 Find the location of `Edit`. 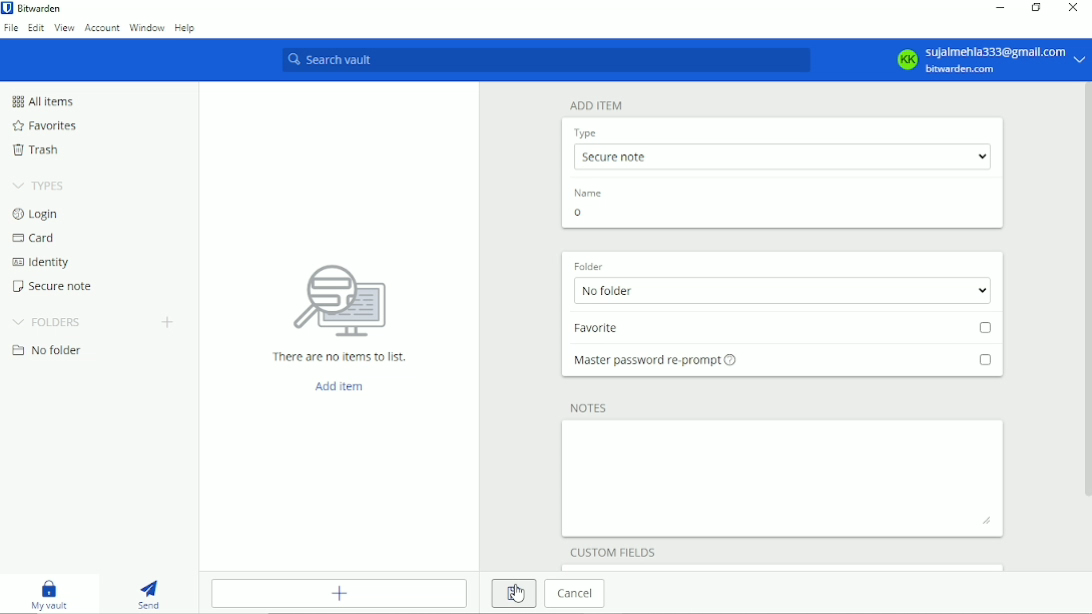

Edit is located at coordinates (37, 28).